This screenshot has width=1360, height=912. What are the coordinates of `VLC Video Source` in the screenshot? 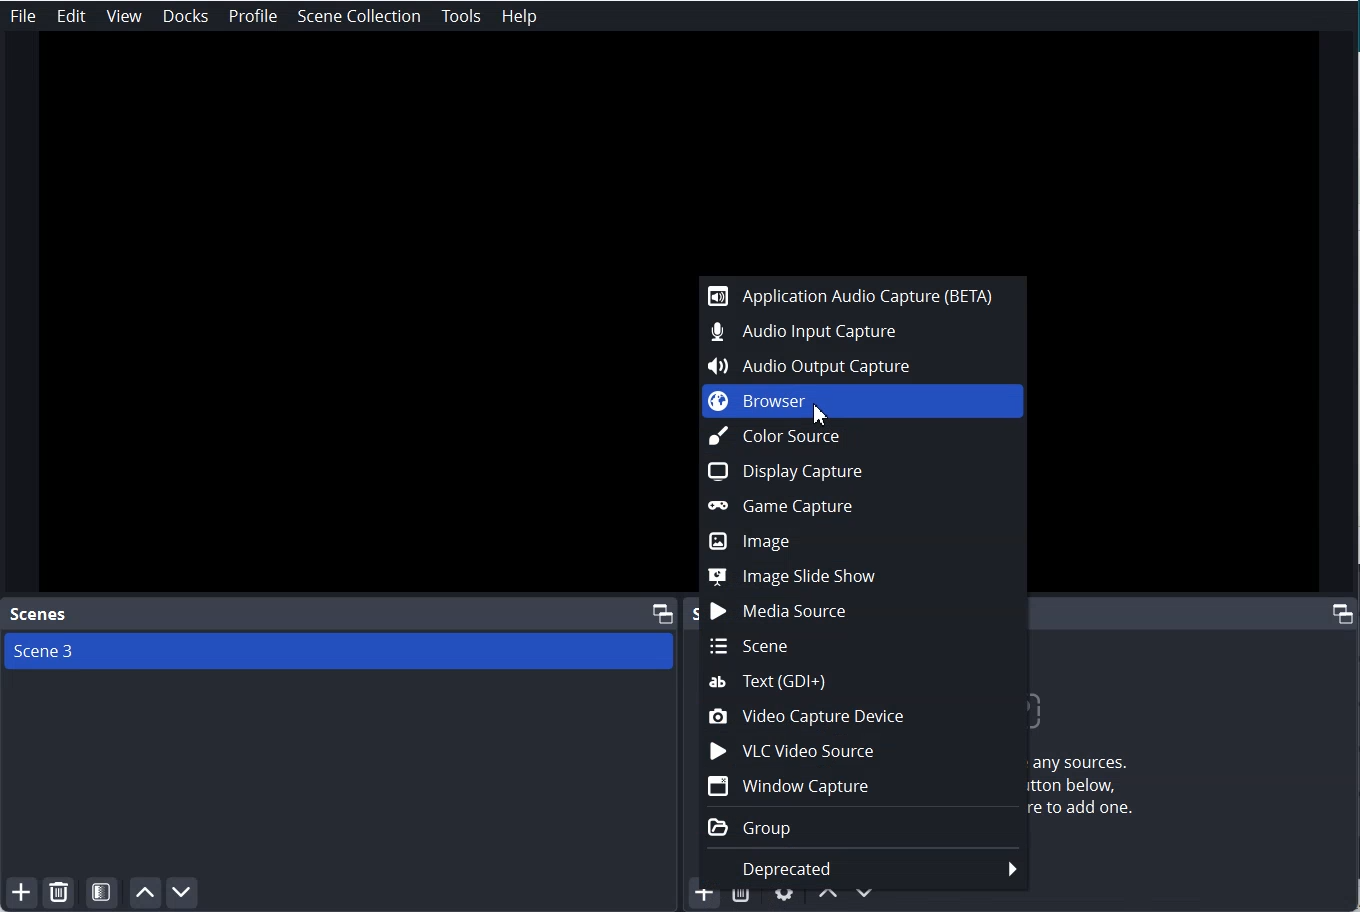 It's located at (864, 751).